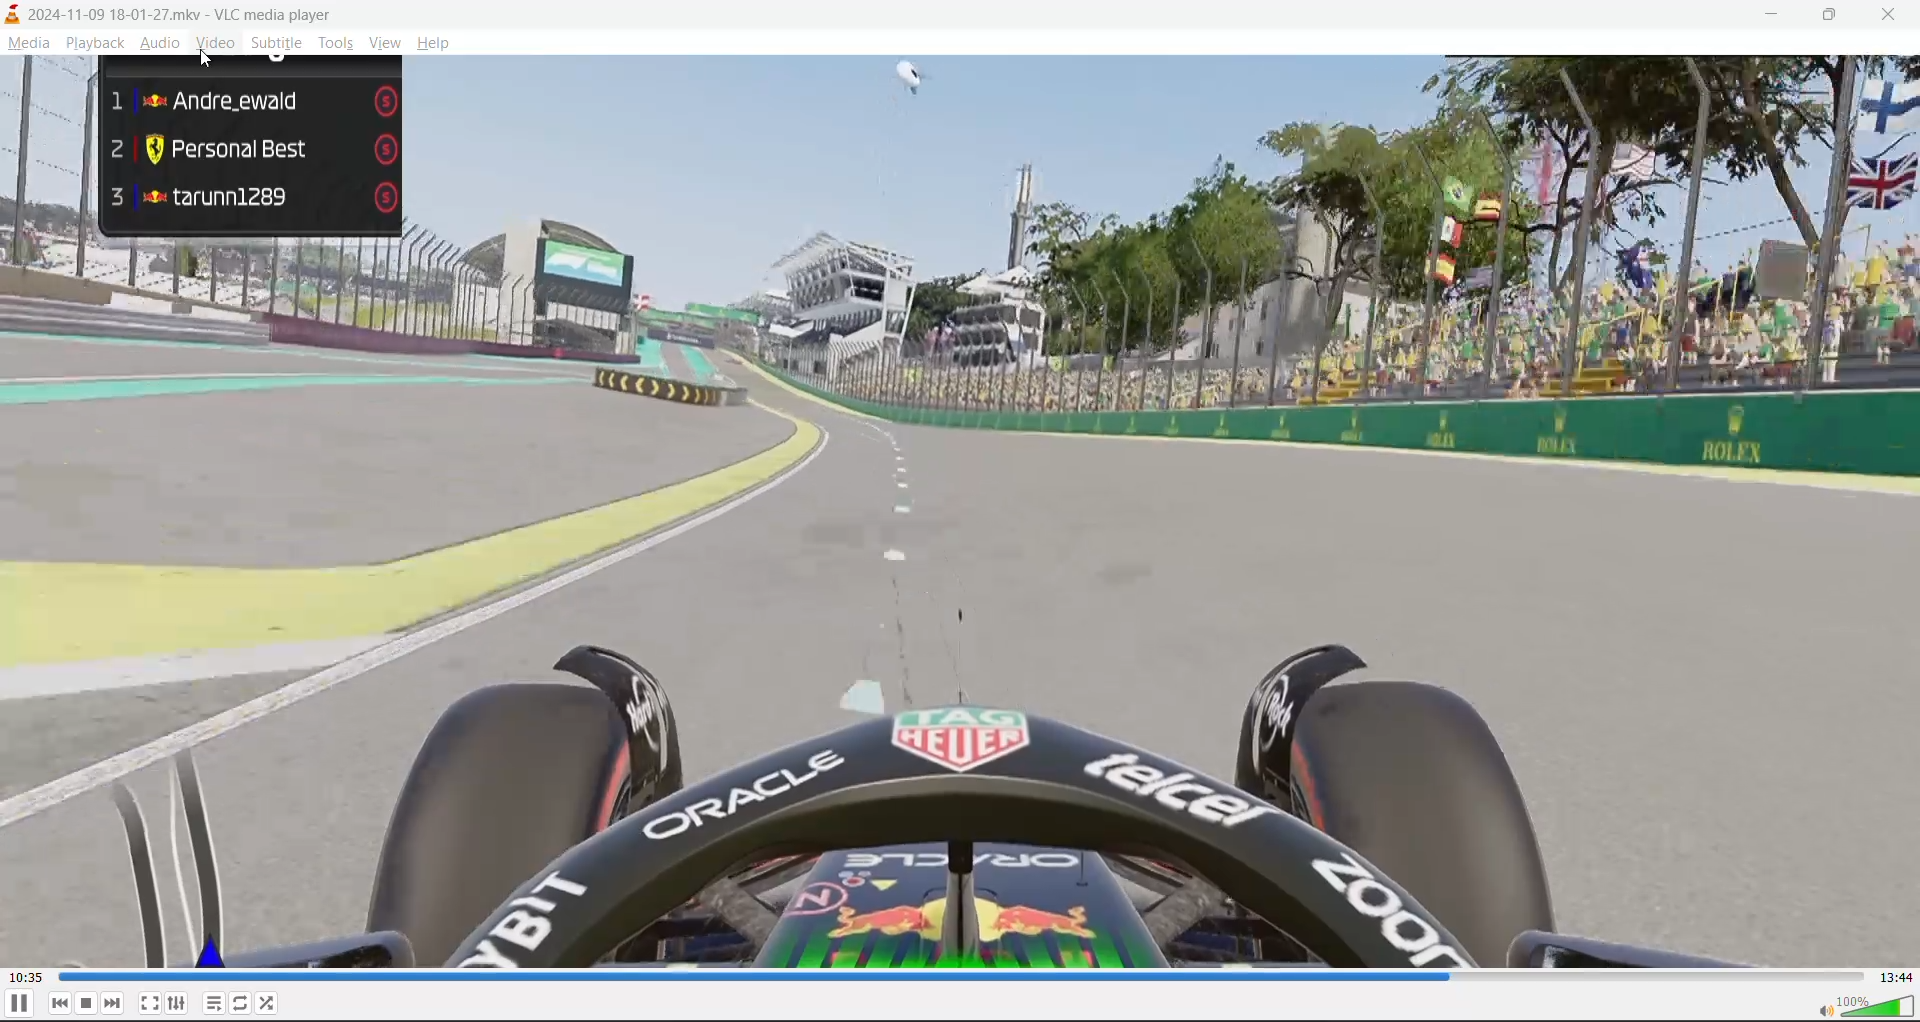 This screenshot has width=1920, height=1022. I want to click on cursor, so click(210, 60).